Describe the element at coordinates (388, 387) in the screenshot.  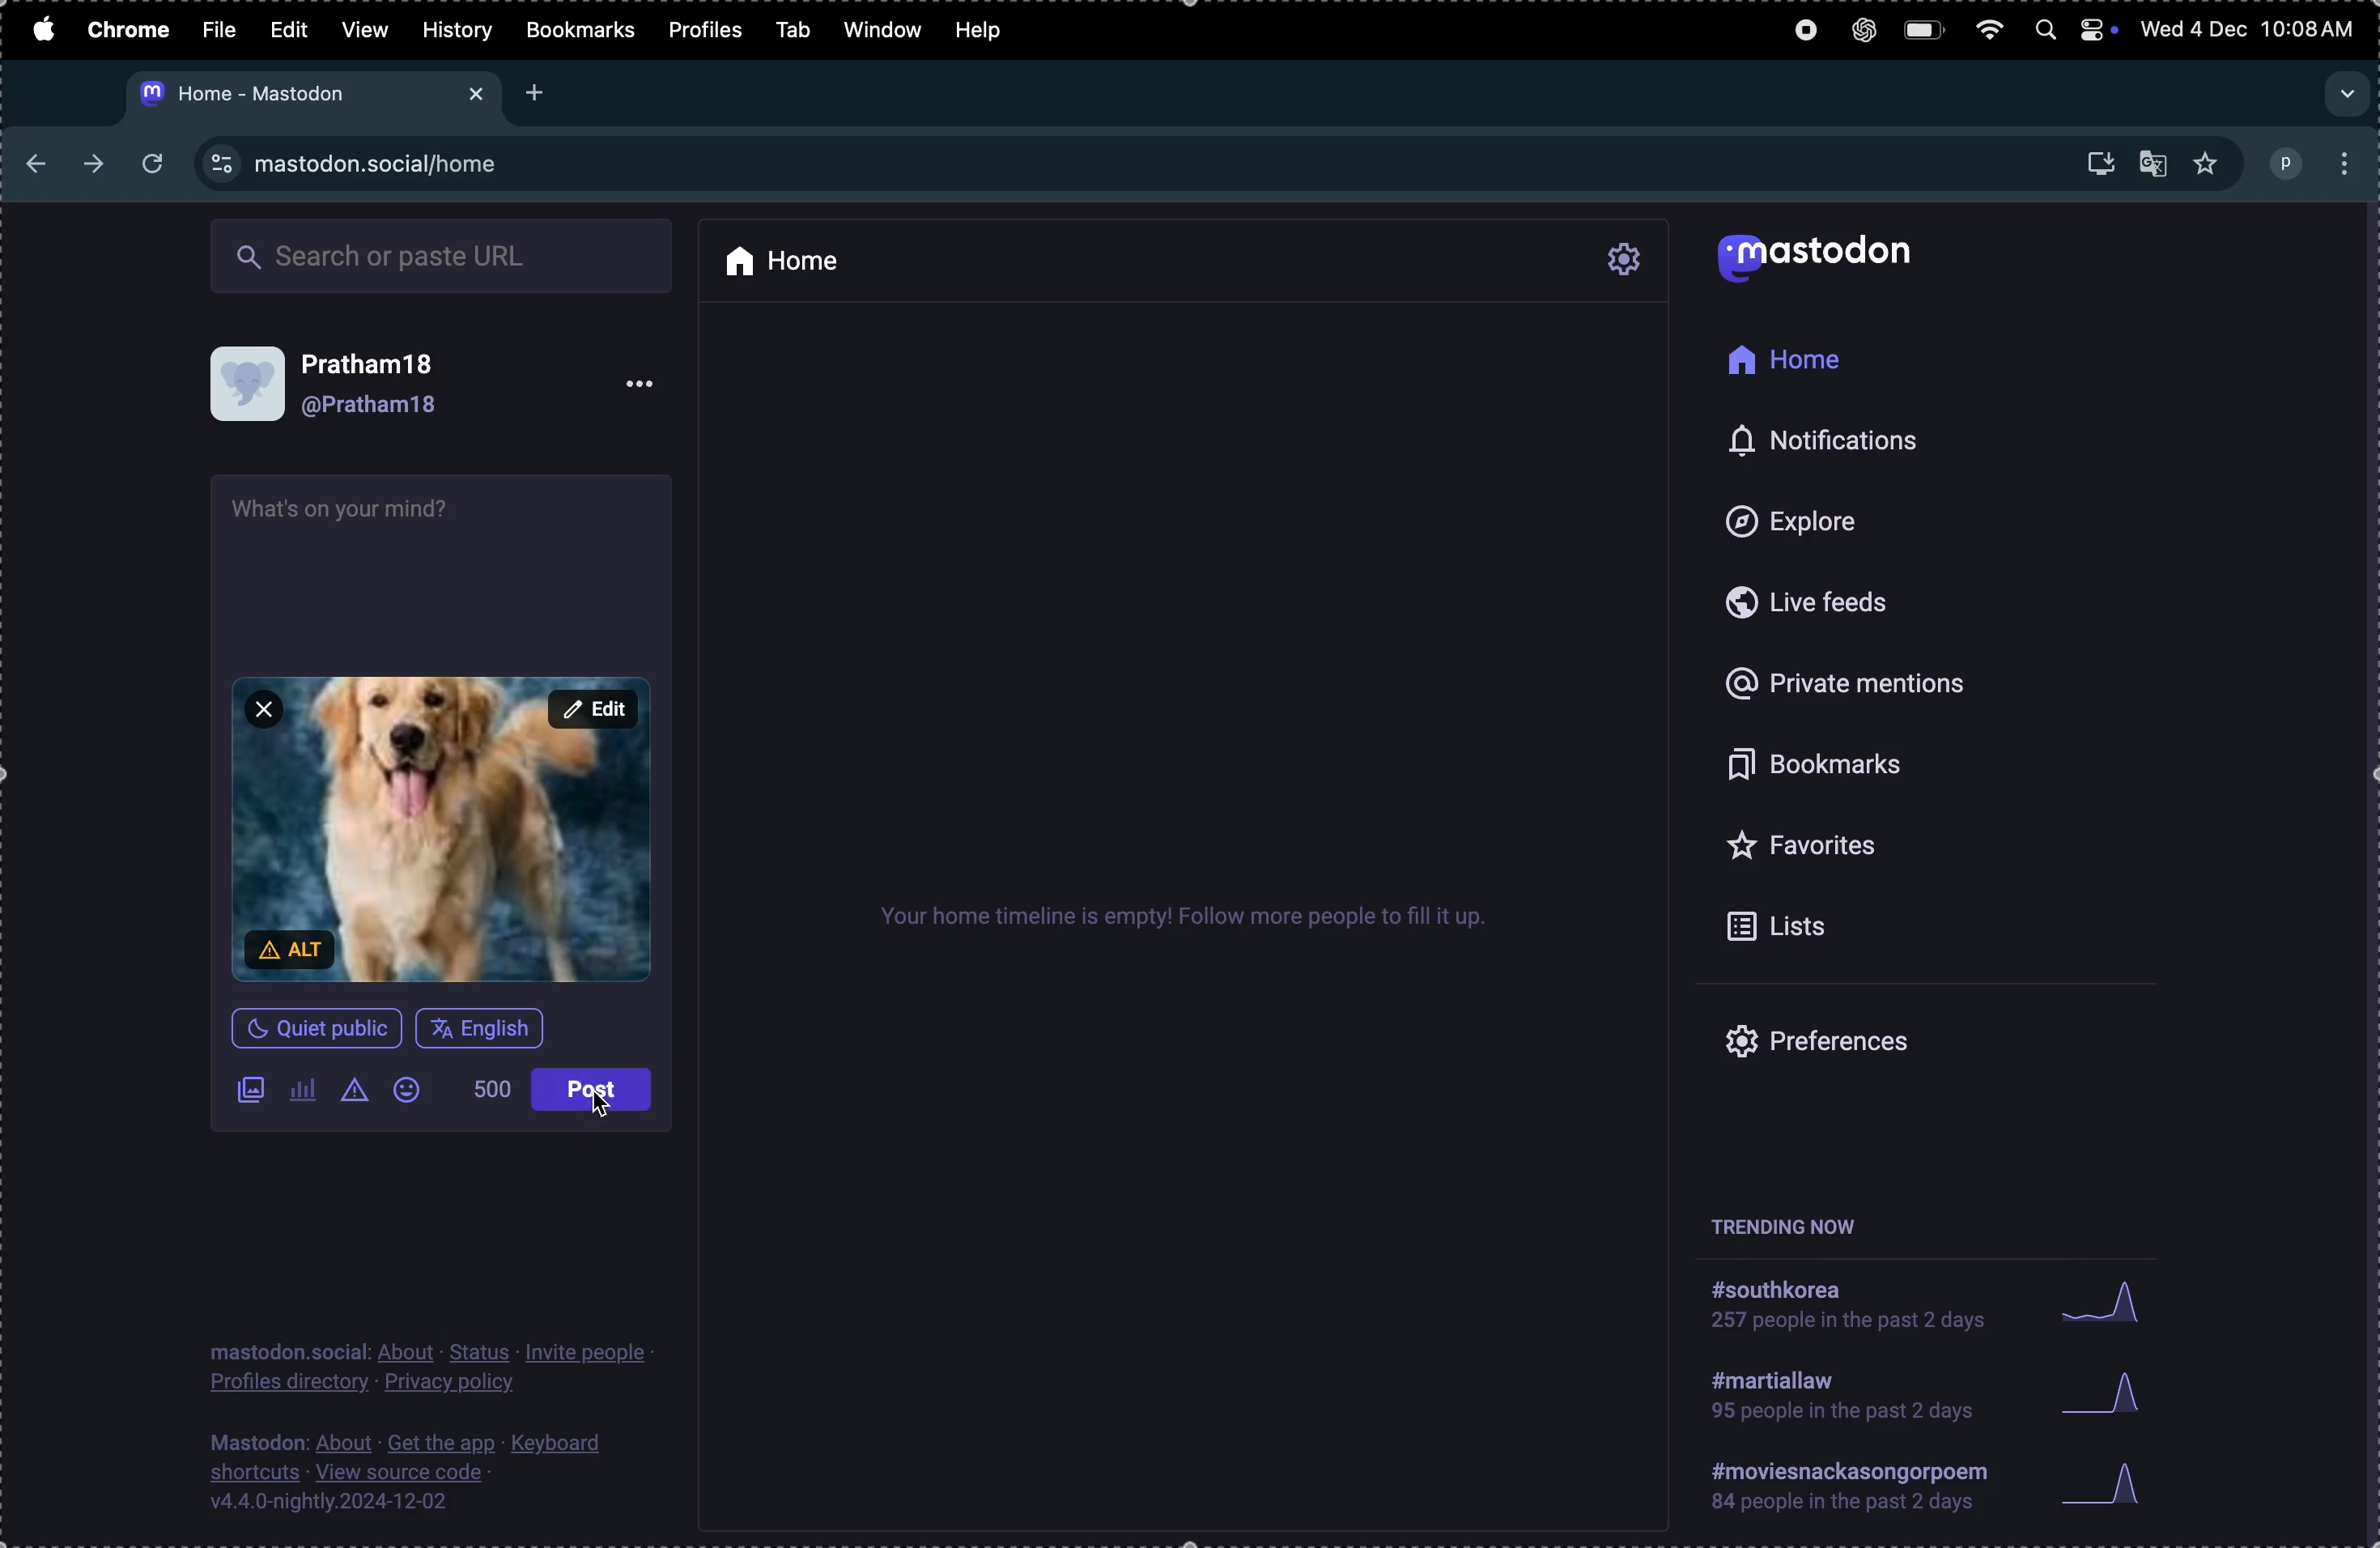
I see `Account` at that location.